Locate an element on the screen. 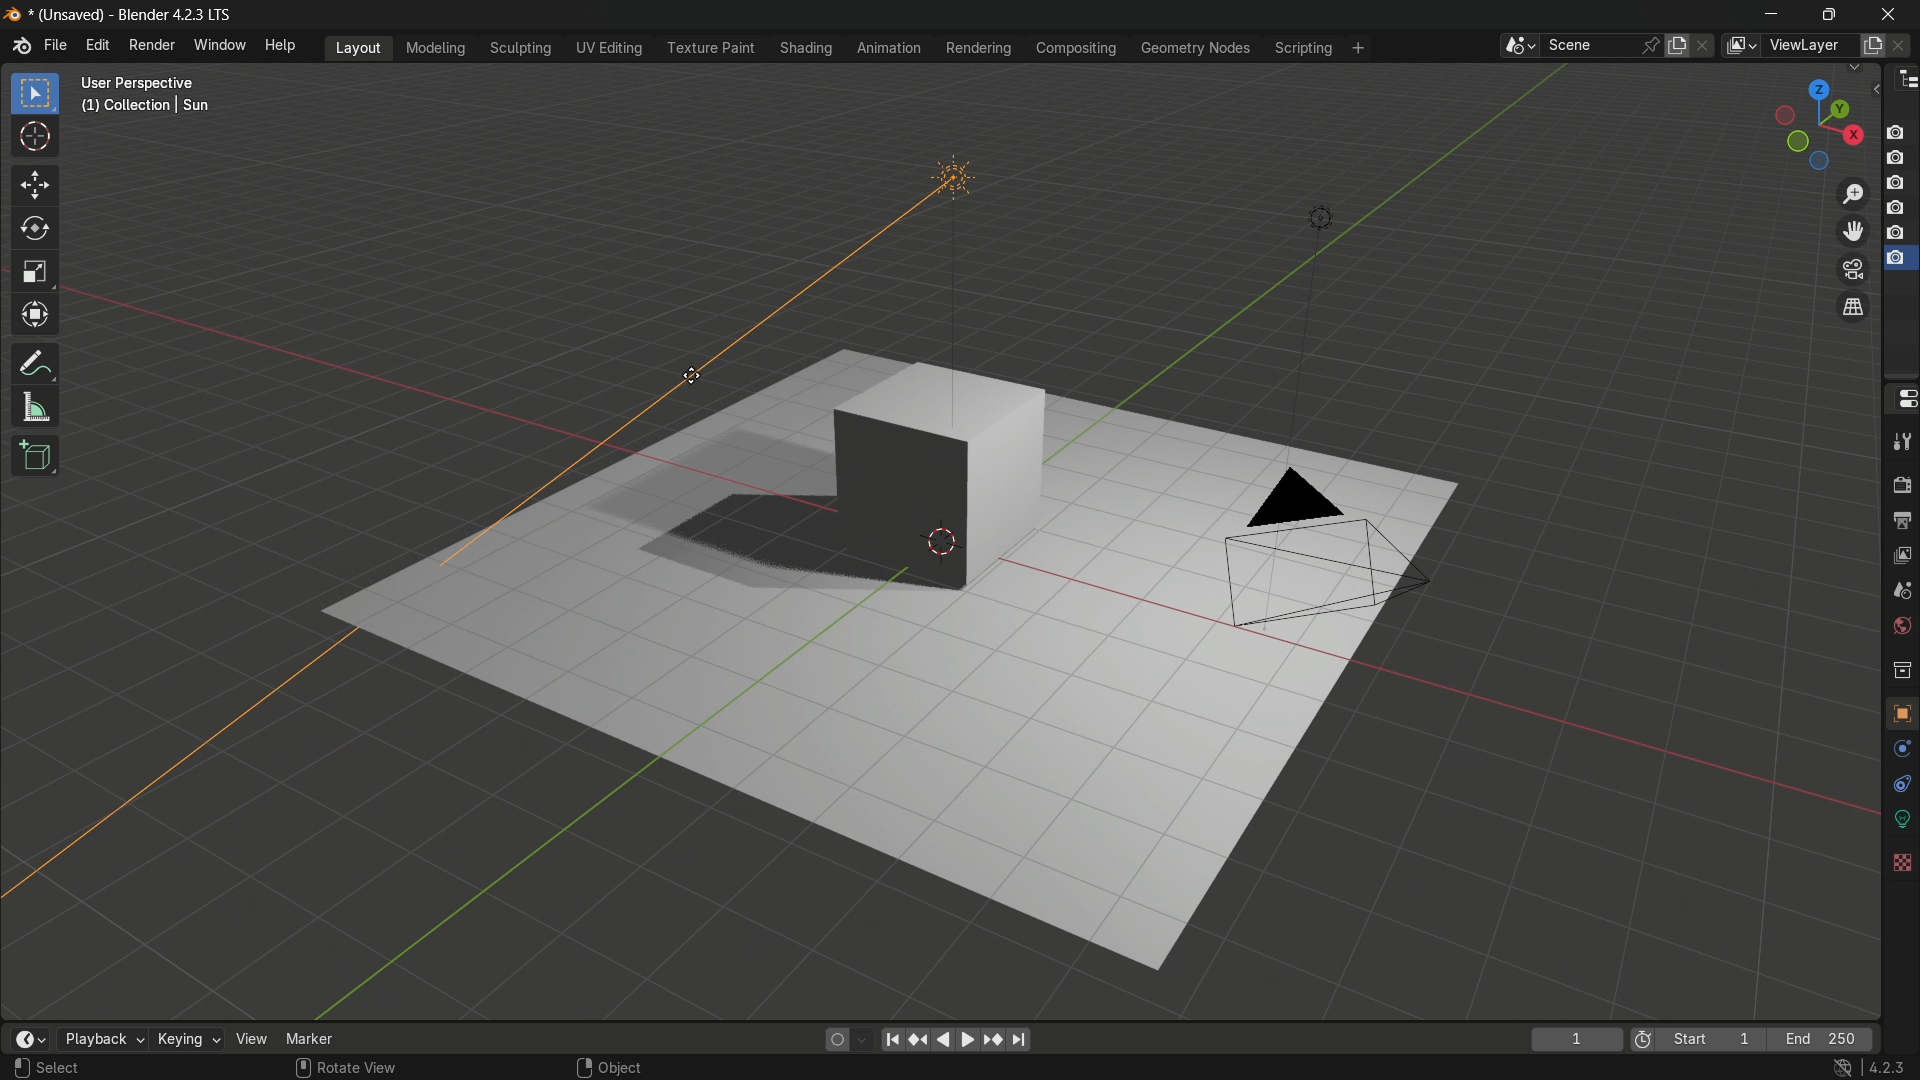 The width and height of the screenshot is (1920, 1080). Select is located at coordinates (59, 1068).